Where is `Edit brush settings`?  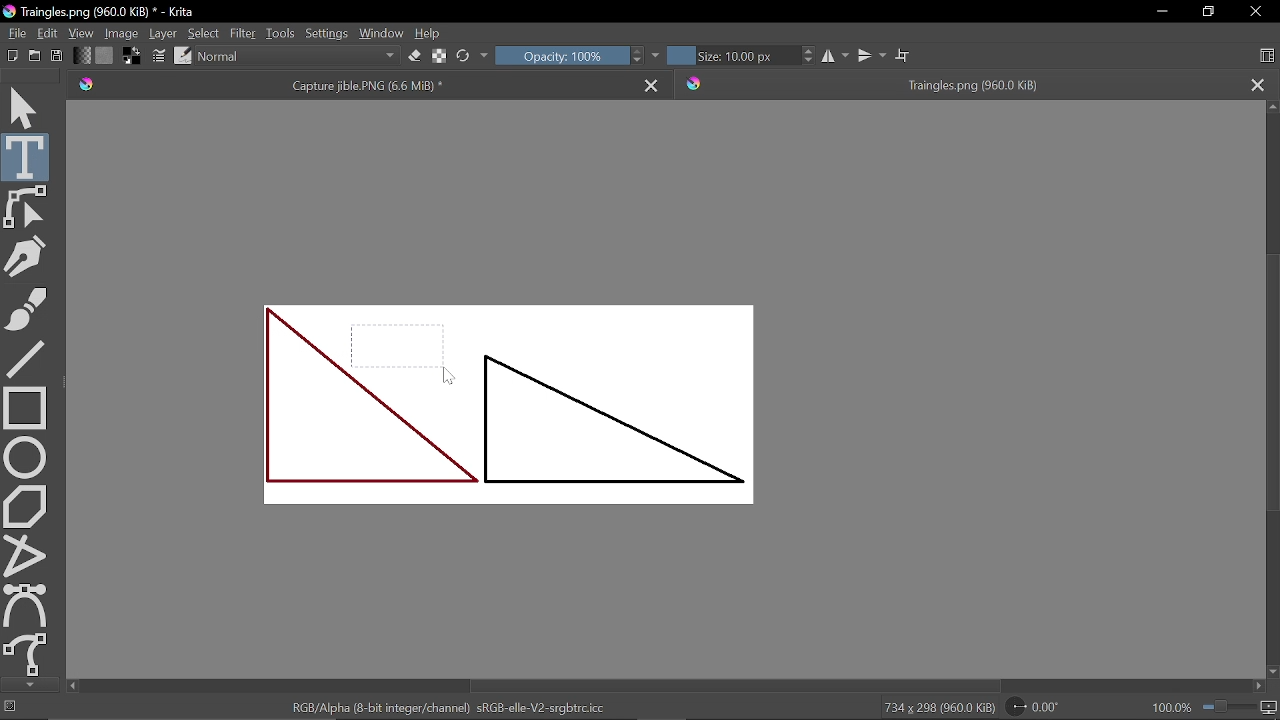
Edit brush settings is located at coordinates (438, 55).